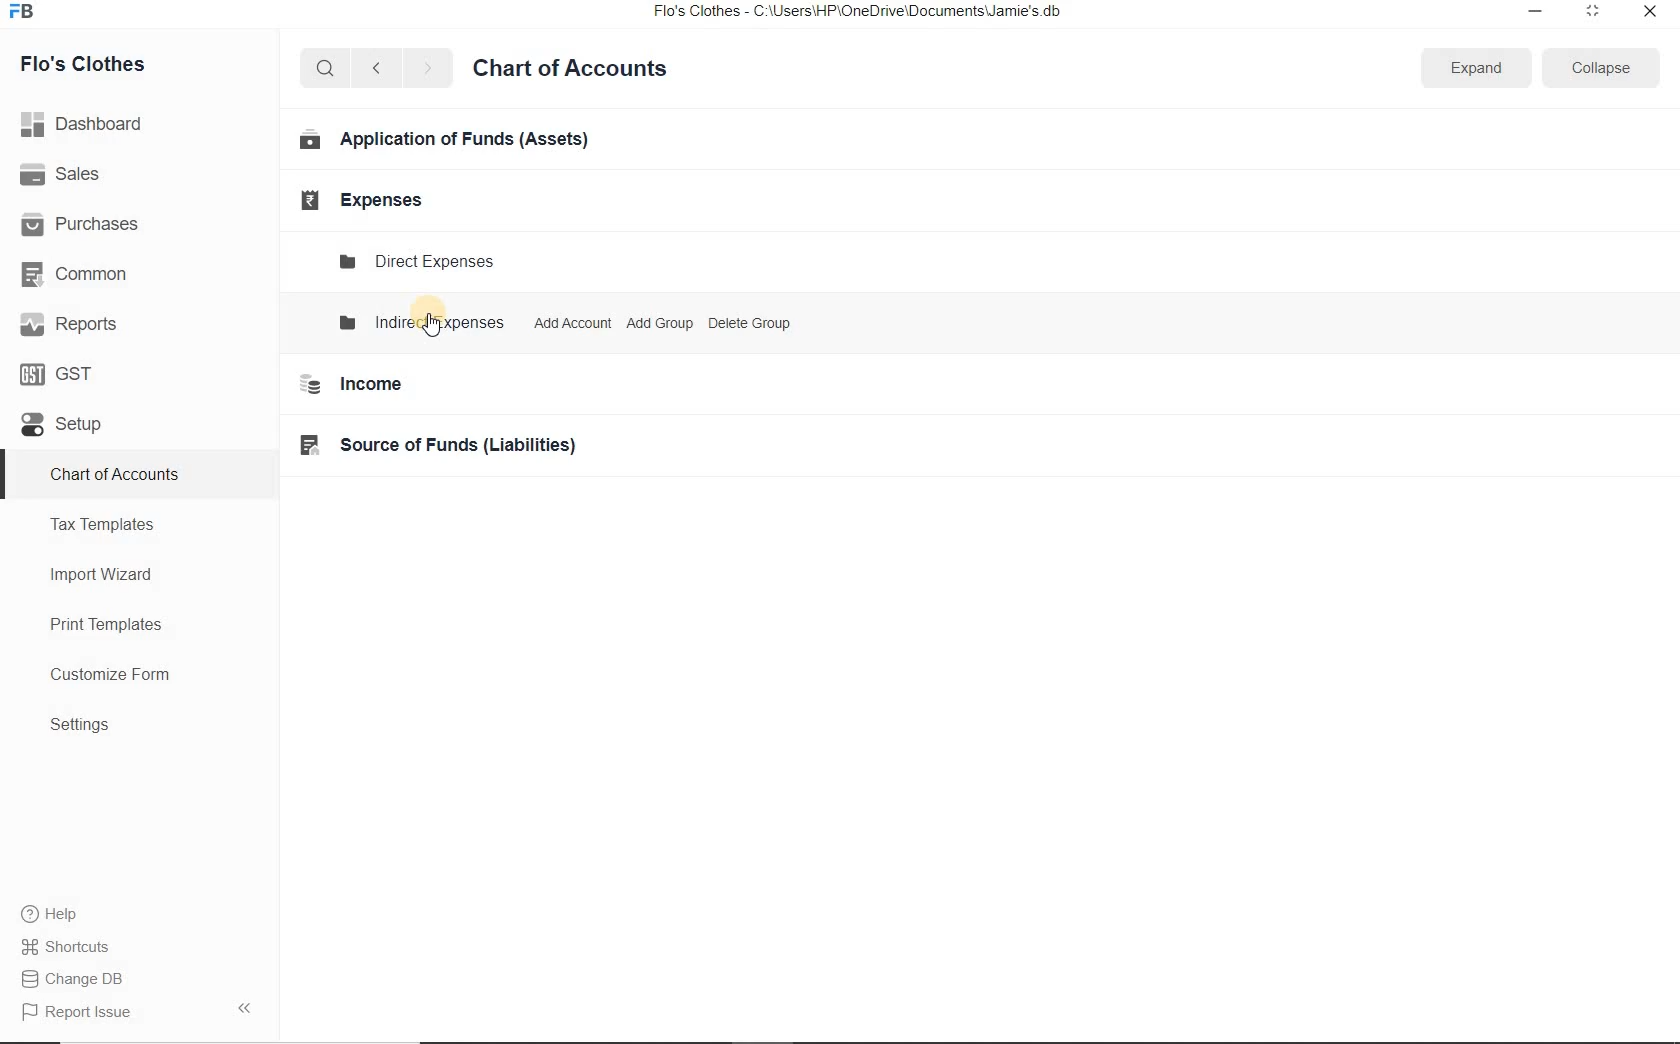  I want to click on Flo's Clothes - C:\Users\HP\OneDrive\Documents\Jamie's db, so click(870, 13).